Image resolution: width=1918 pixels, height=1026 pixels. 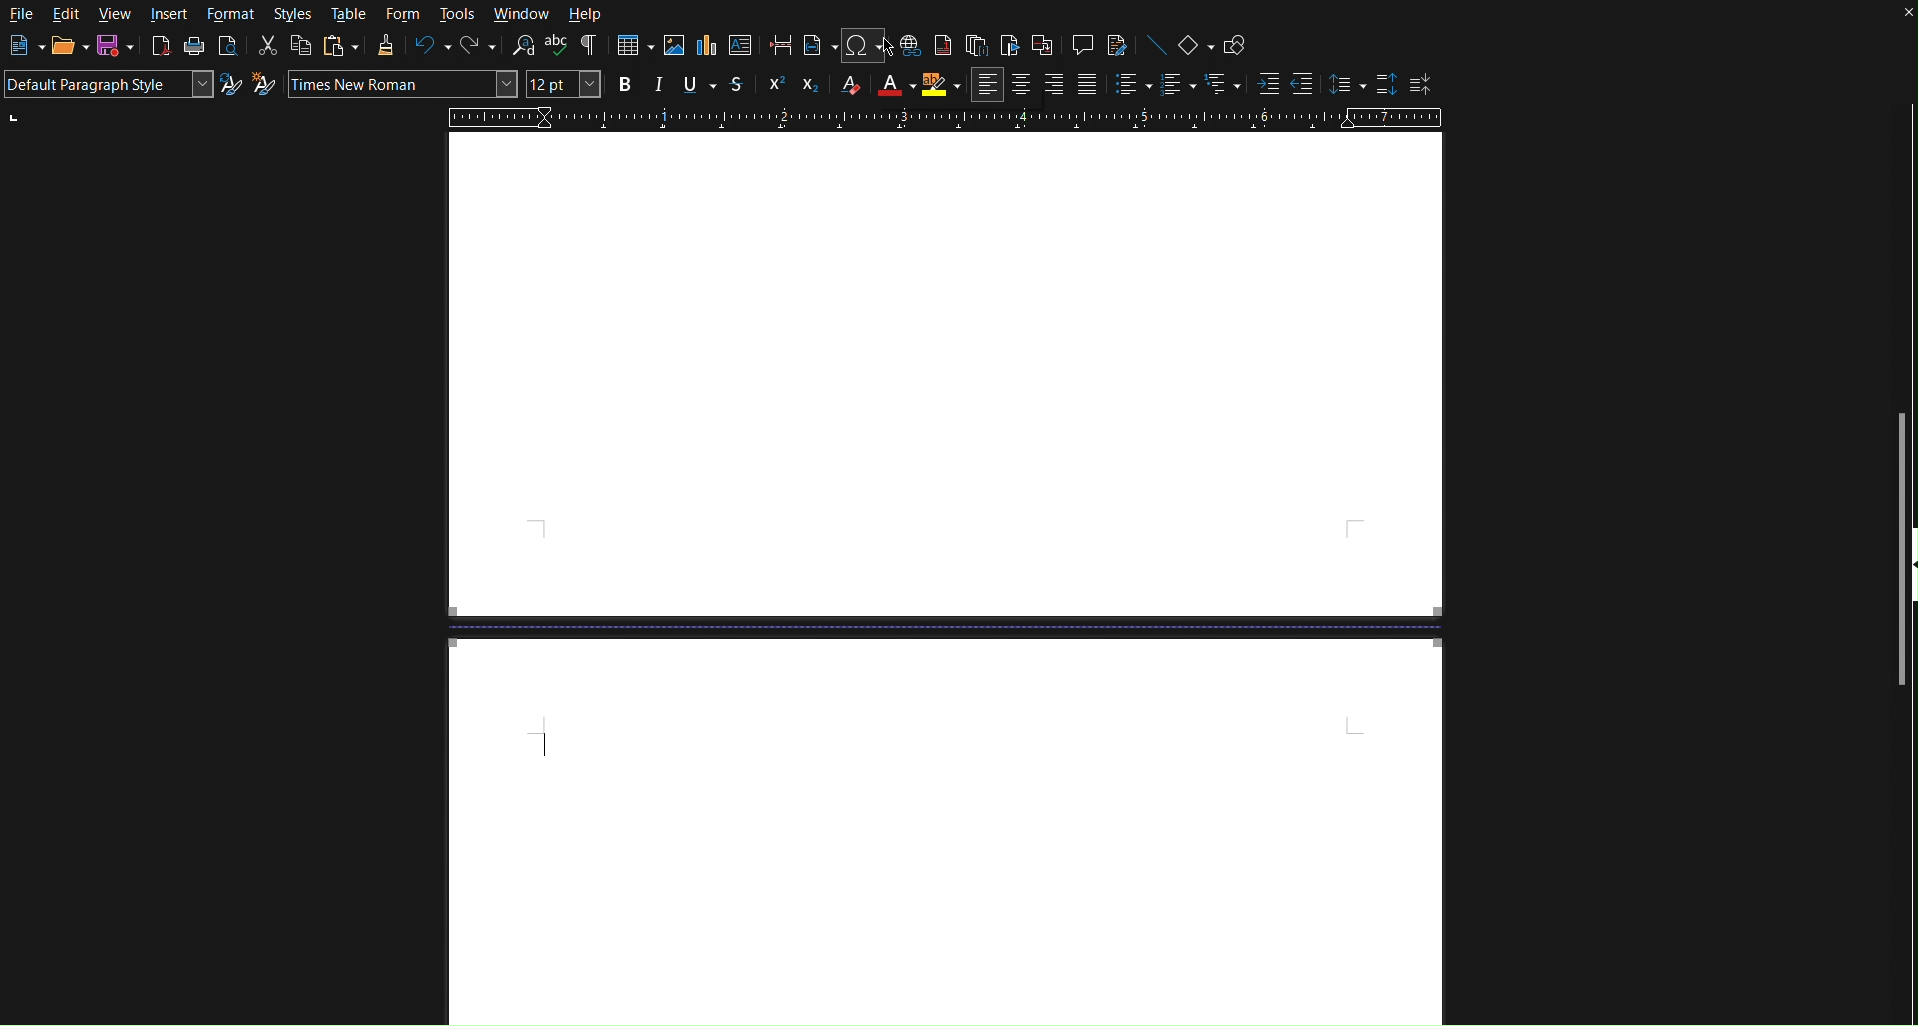 What do you see at coordinates (1900, 16) in the screenshot?
I see `Close` at bounding box center [1900, 16].